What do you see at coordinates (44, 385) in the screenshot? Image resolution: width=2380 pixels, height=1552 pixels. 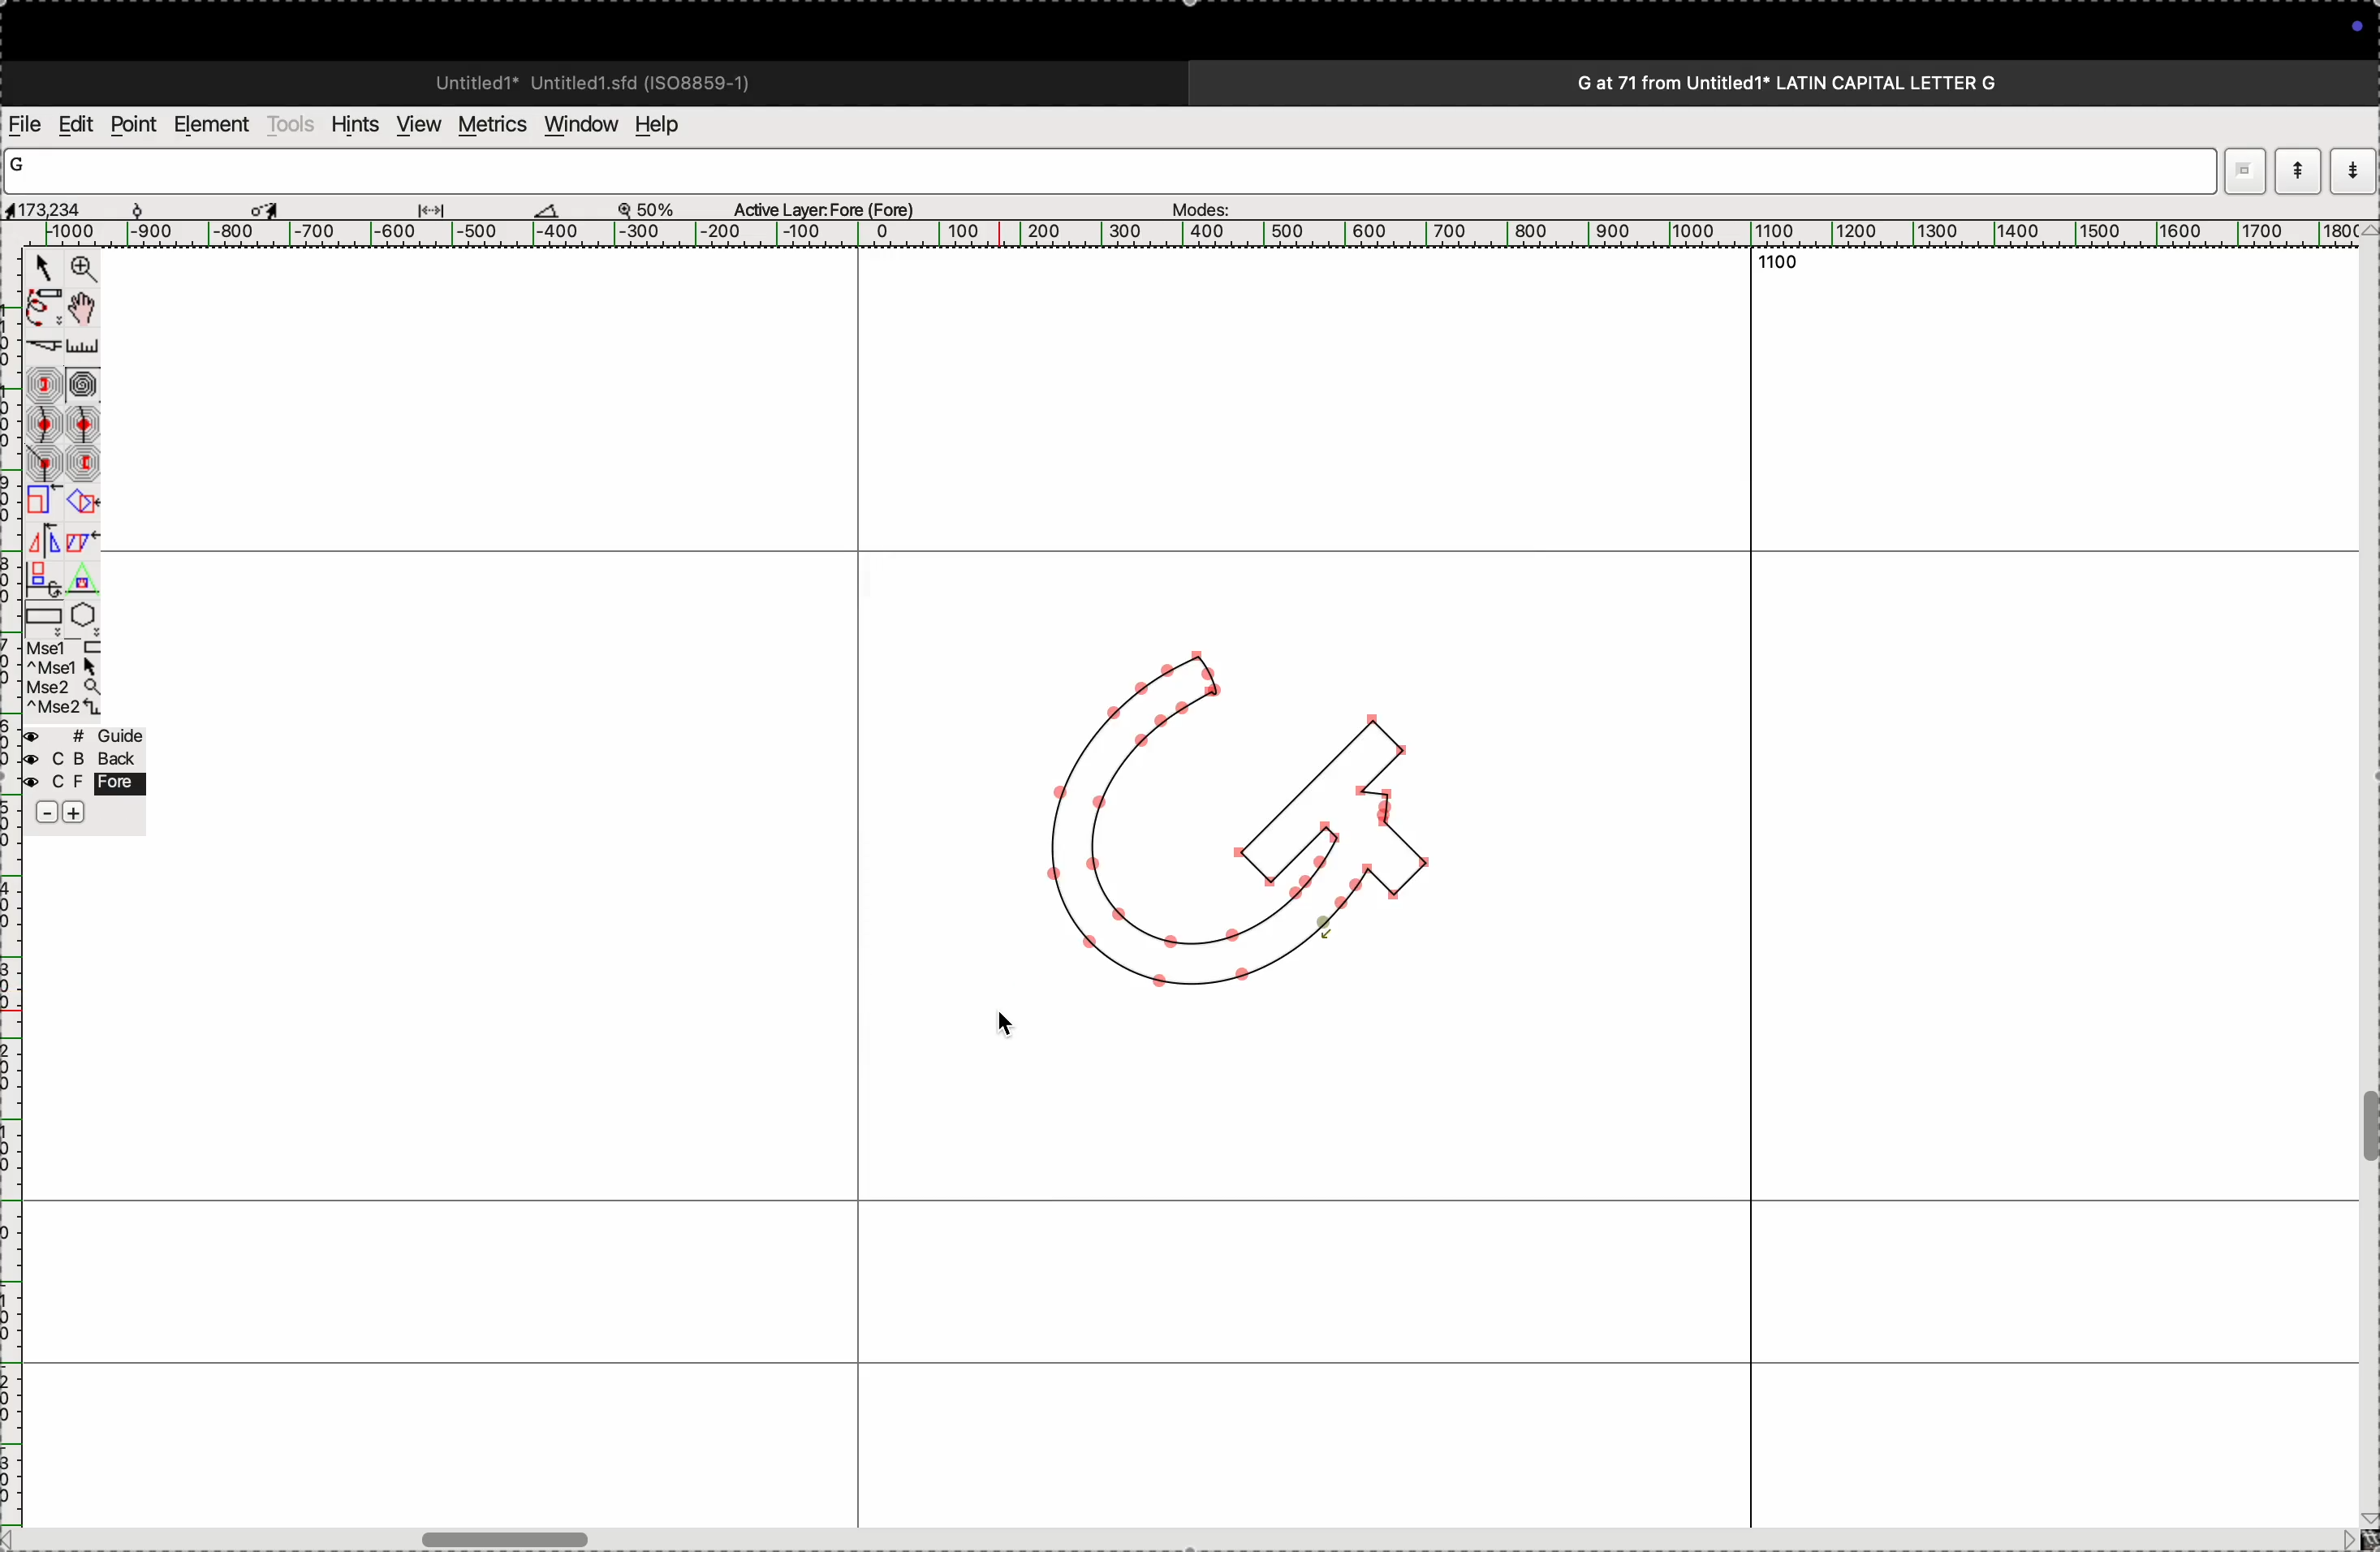 I see `next constraint point` at bounding box center [44, 385].